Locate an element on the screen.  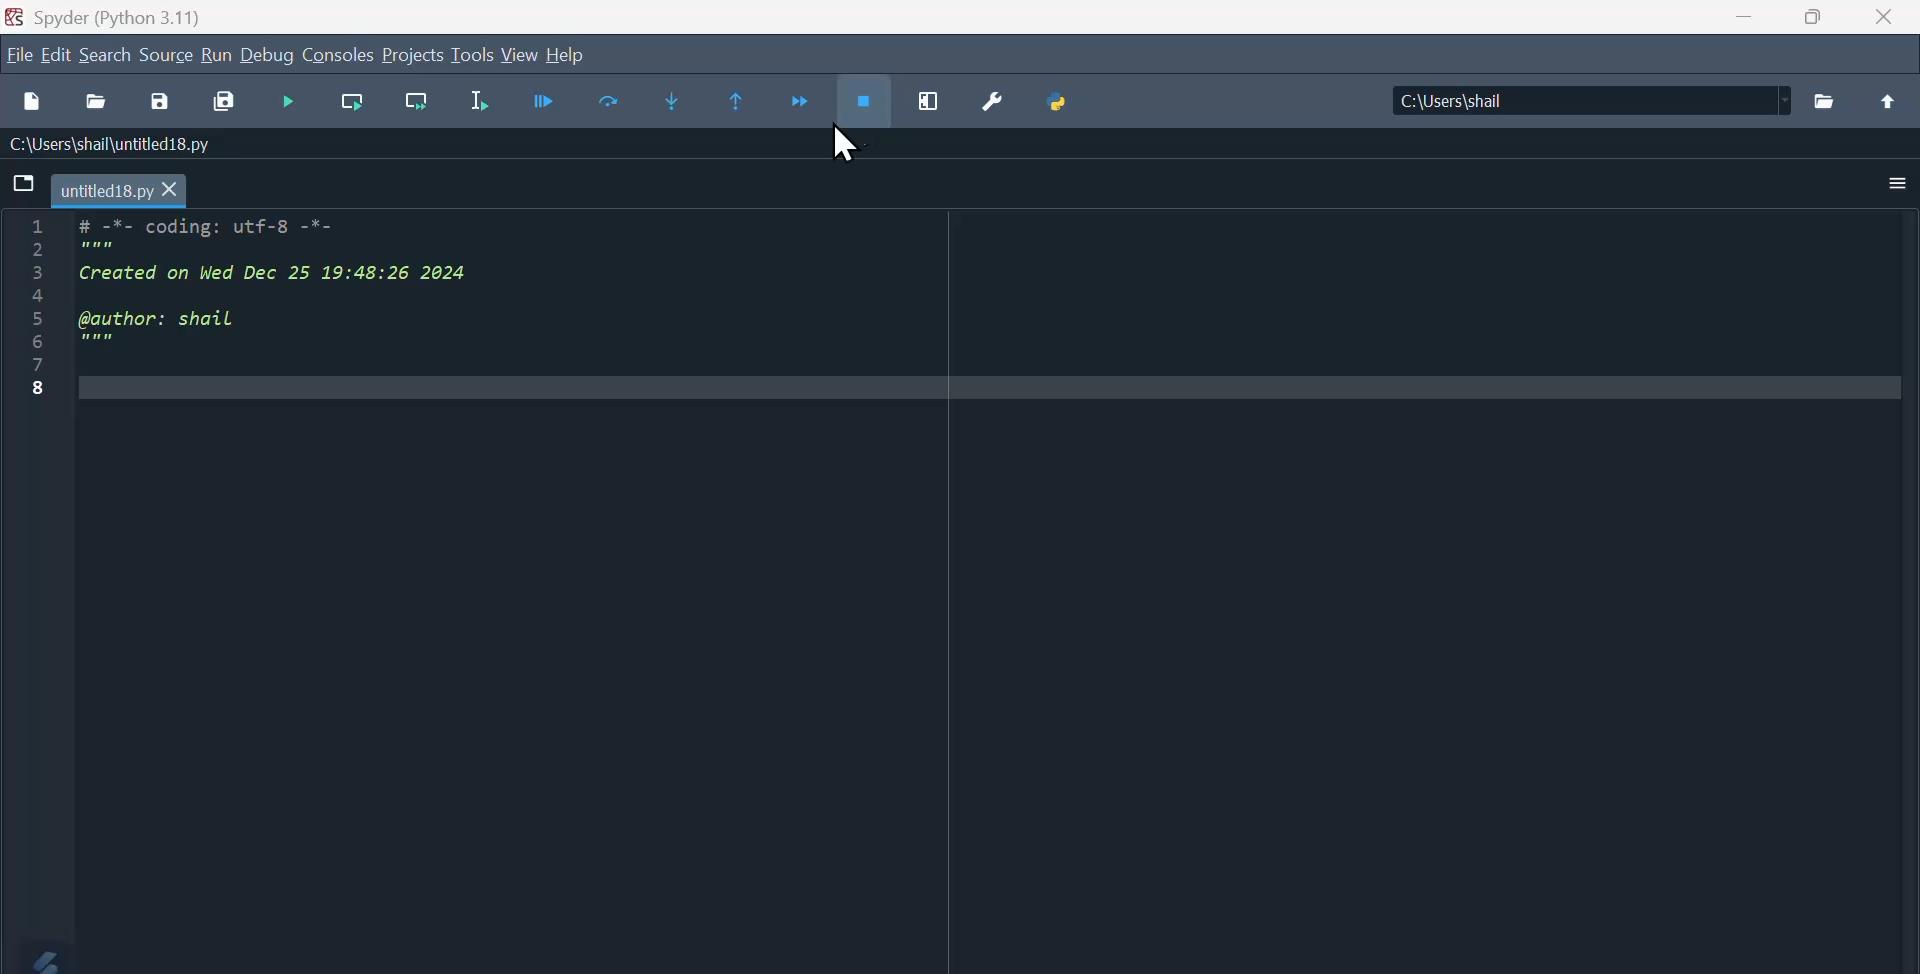
file is located at coordinates (25, 187).